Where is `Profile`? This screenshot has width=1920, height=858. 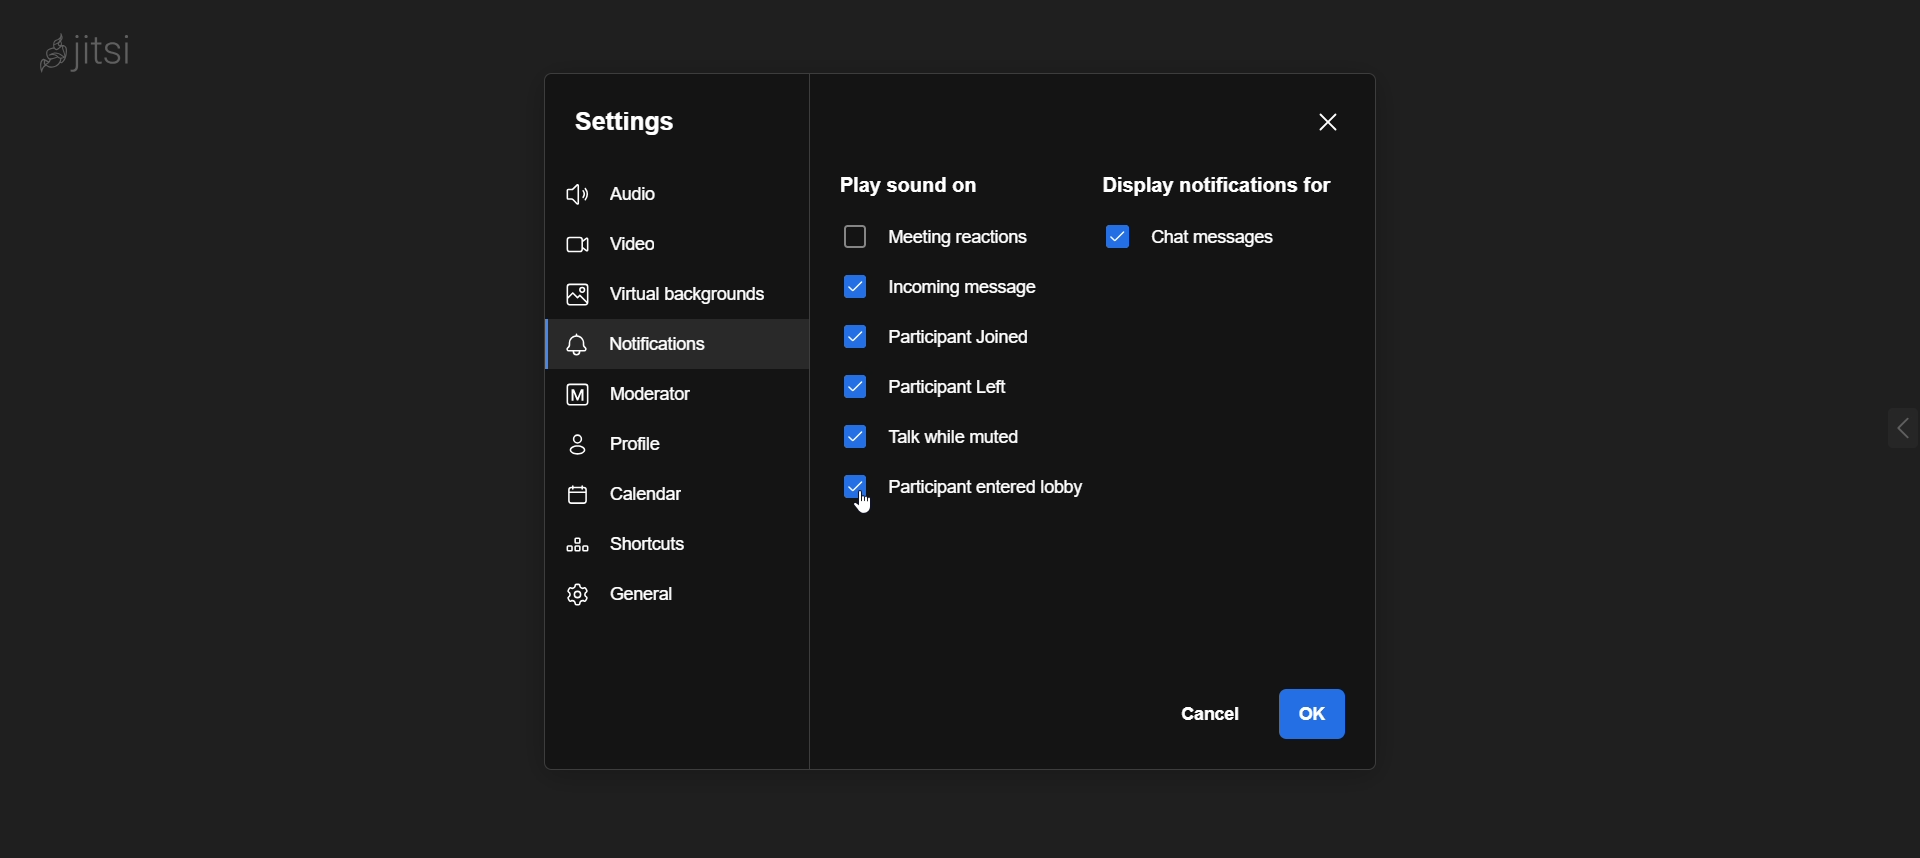 Profile is located at coordinates (633, 442).